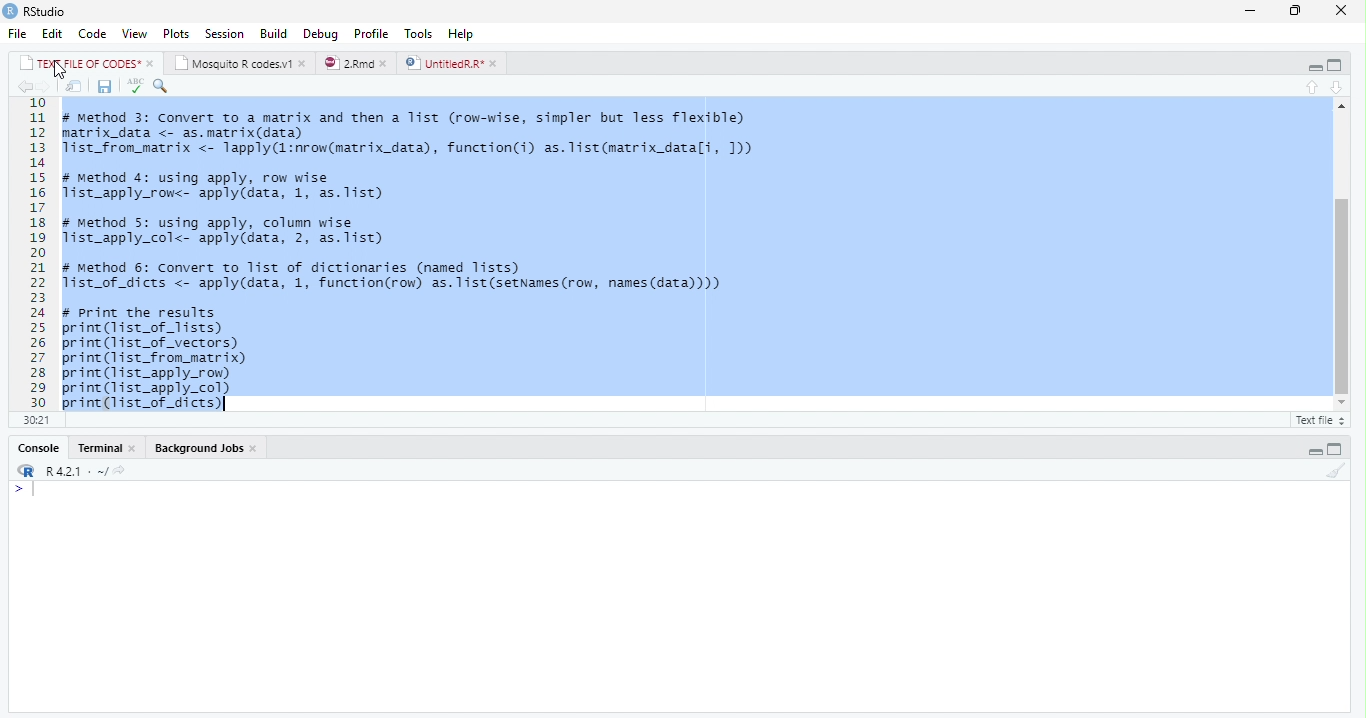 The width and height of the screenshot is (1366, 718). What do you see at coordinates (34, 419) in the screenshot?
I see `1:1` at bounding box center [34, 419].